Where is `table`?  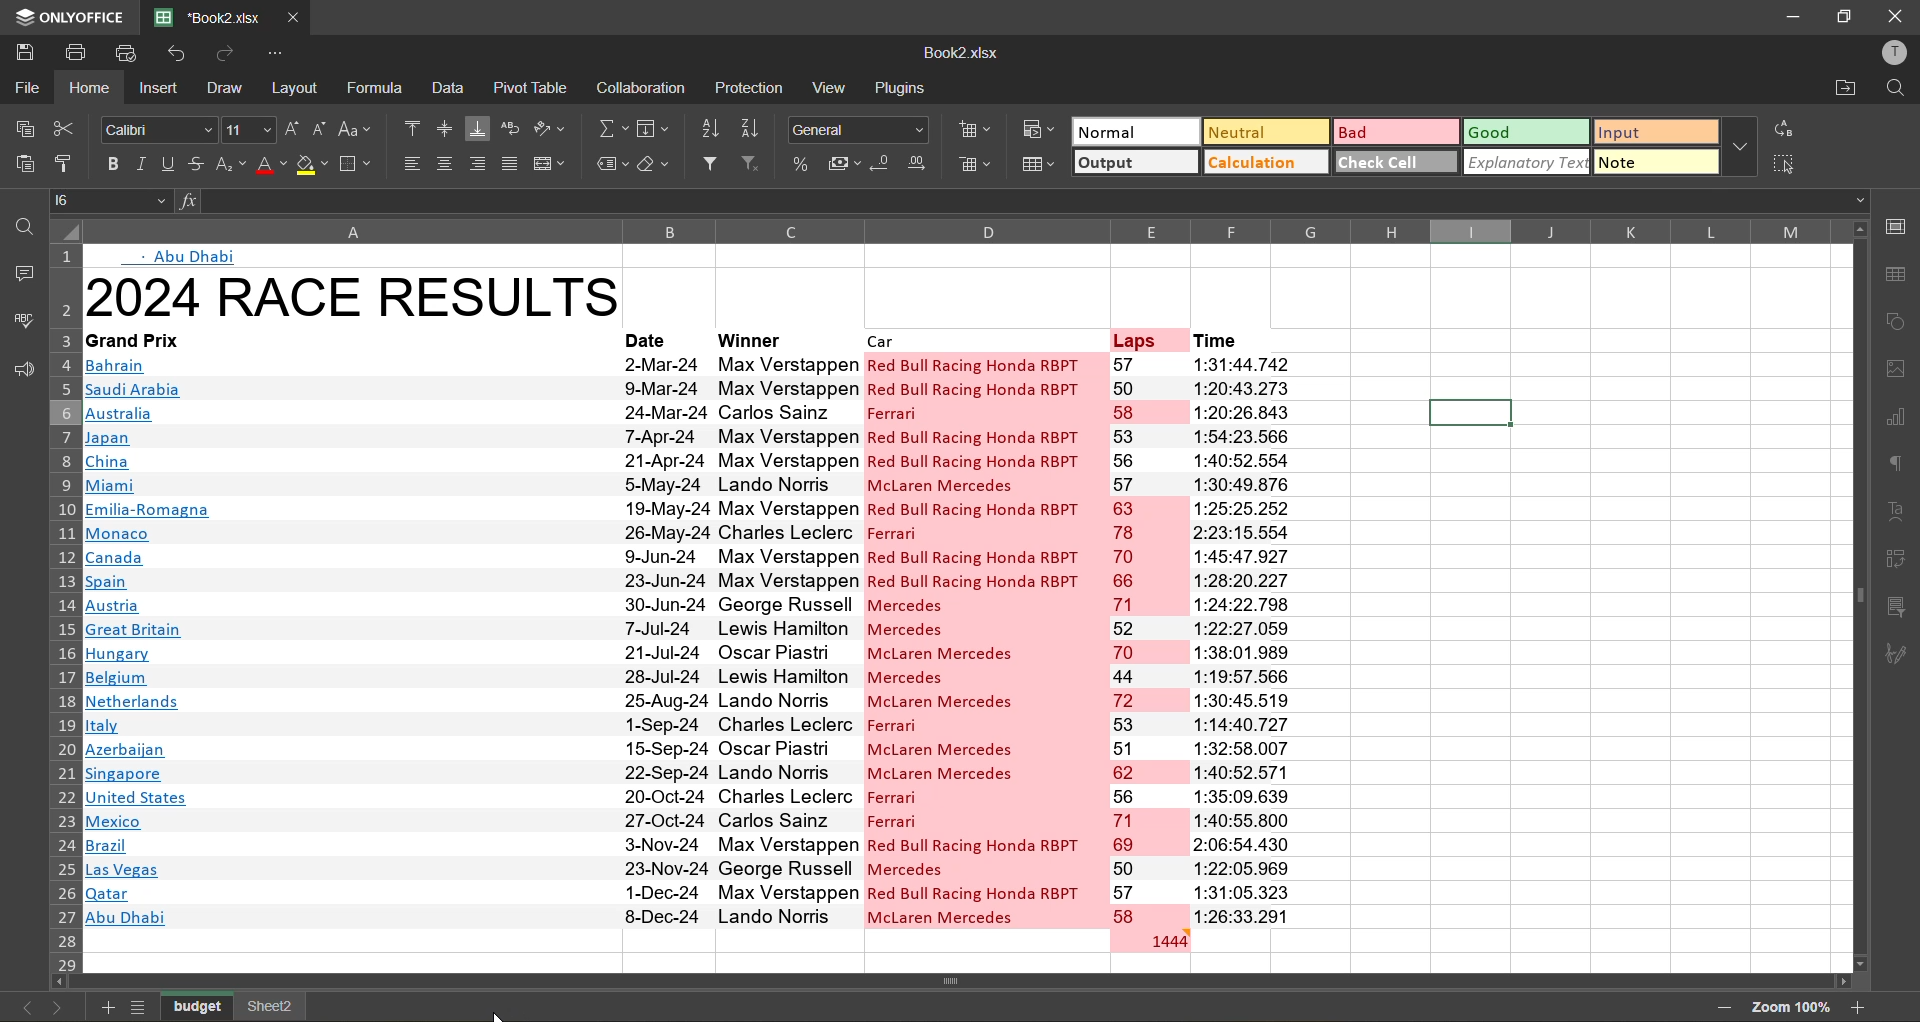 table is located at coordinates (1897, 272).